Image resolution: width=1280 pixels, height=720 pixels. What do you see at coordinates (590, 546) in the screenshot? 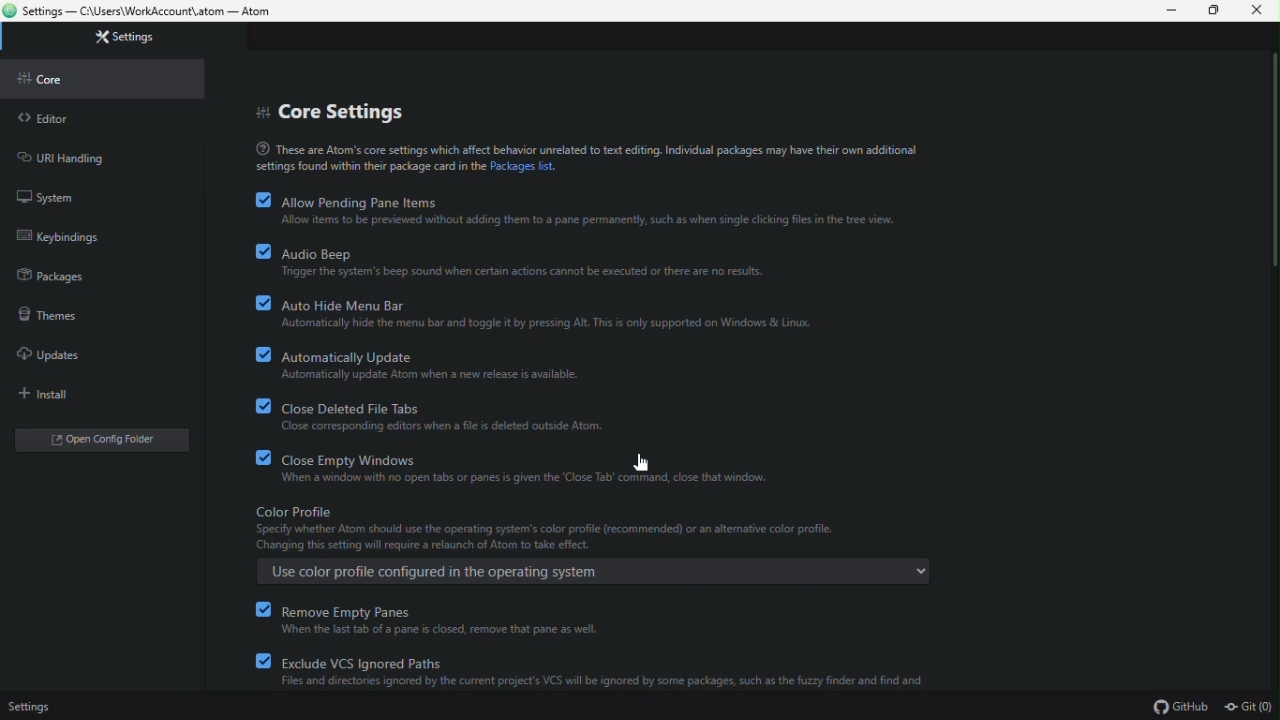
I see `Colour profile` at bounding box center [590, 546].